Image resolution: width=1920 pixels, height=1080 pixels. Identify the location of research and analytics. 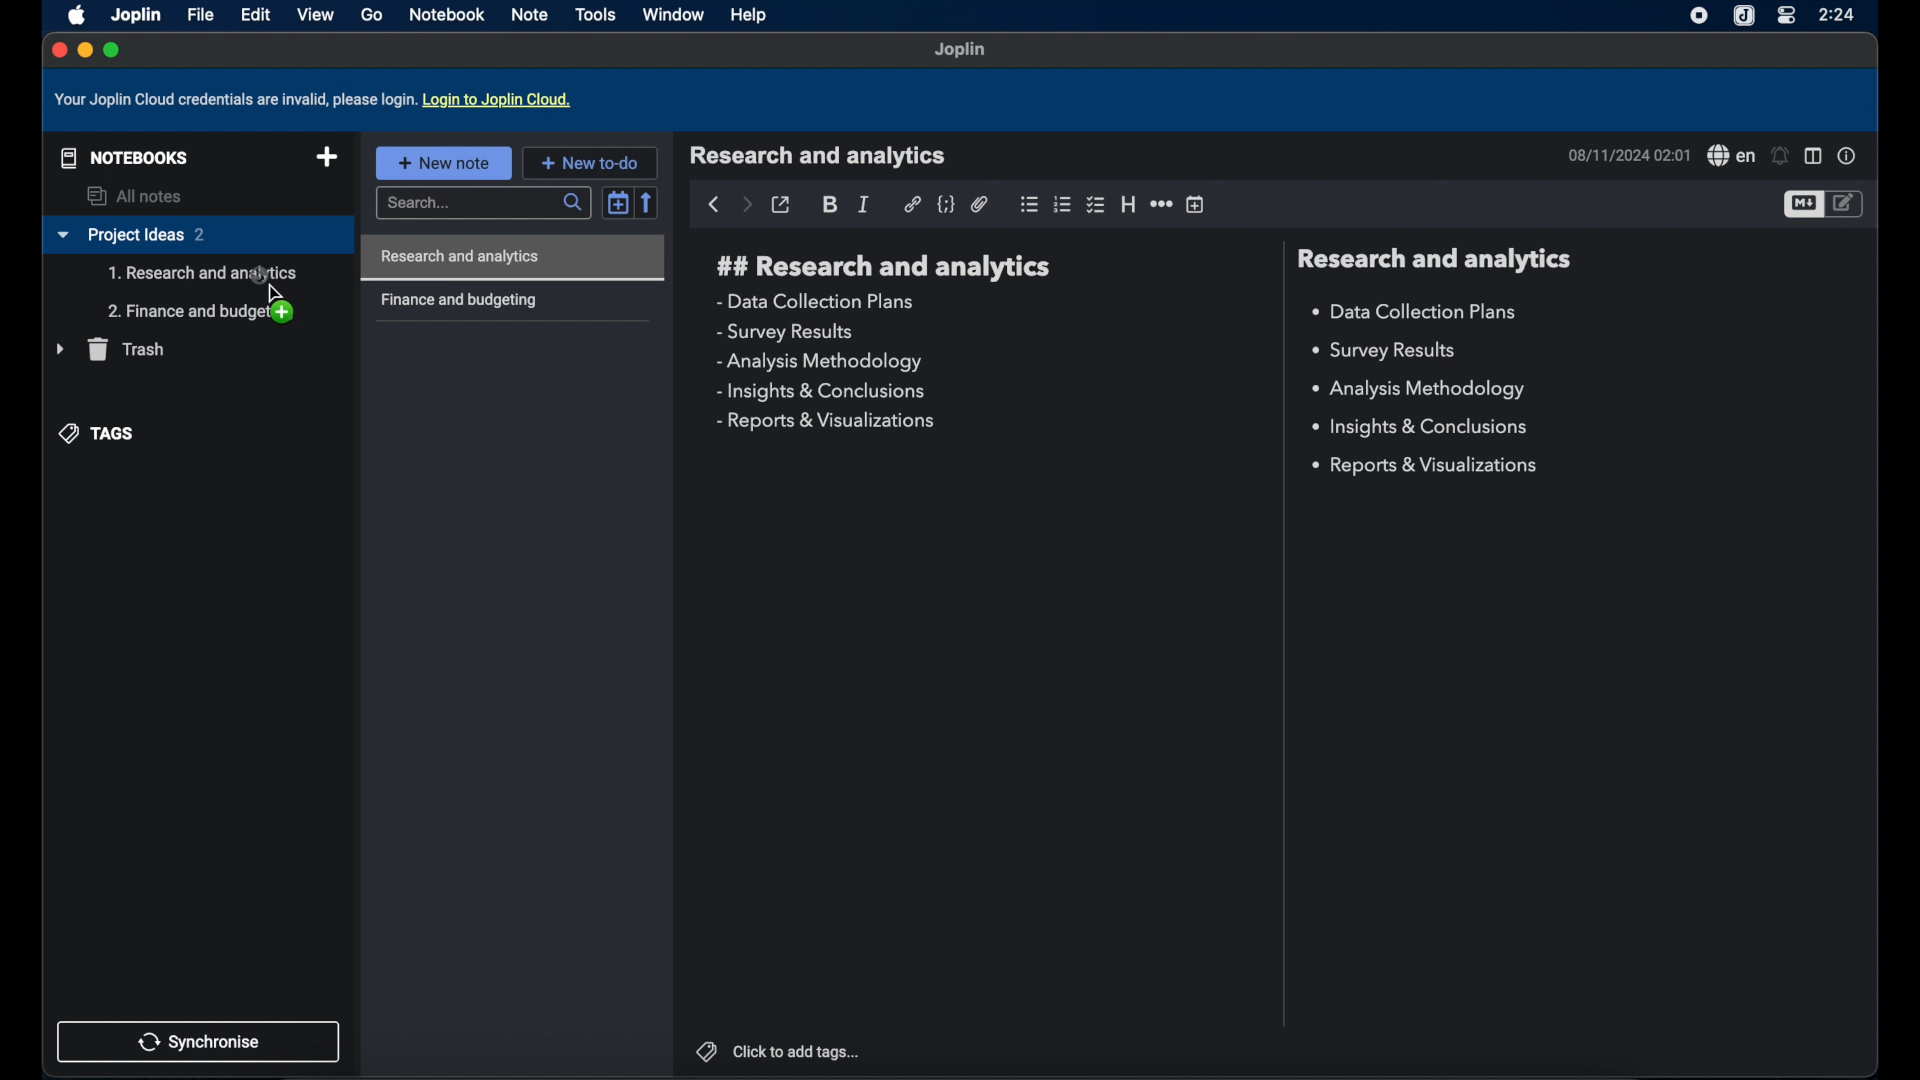
(818, 156).